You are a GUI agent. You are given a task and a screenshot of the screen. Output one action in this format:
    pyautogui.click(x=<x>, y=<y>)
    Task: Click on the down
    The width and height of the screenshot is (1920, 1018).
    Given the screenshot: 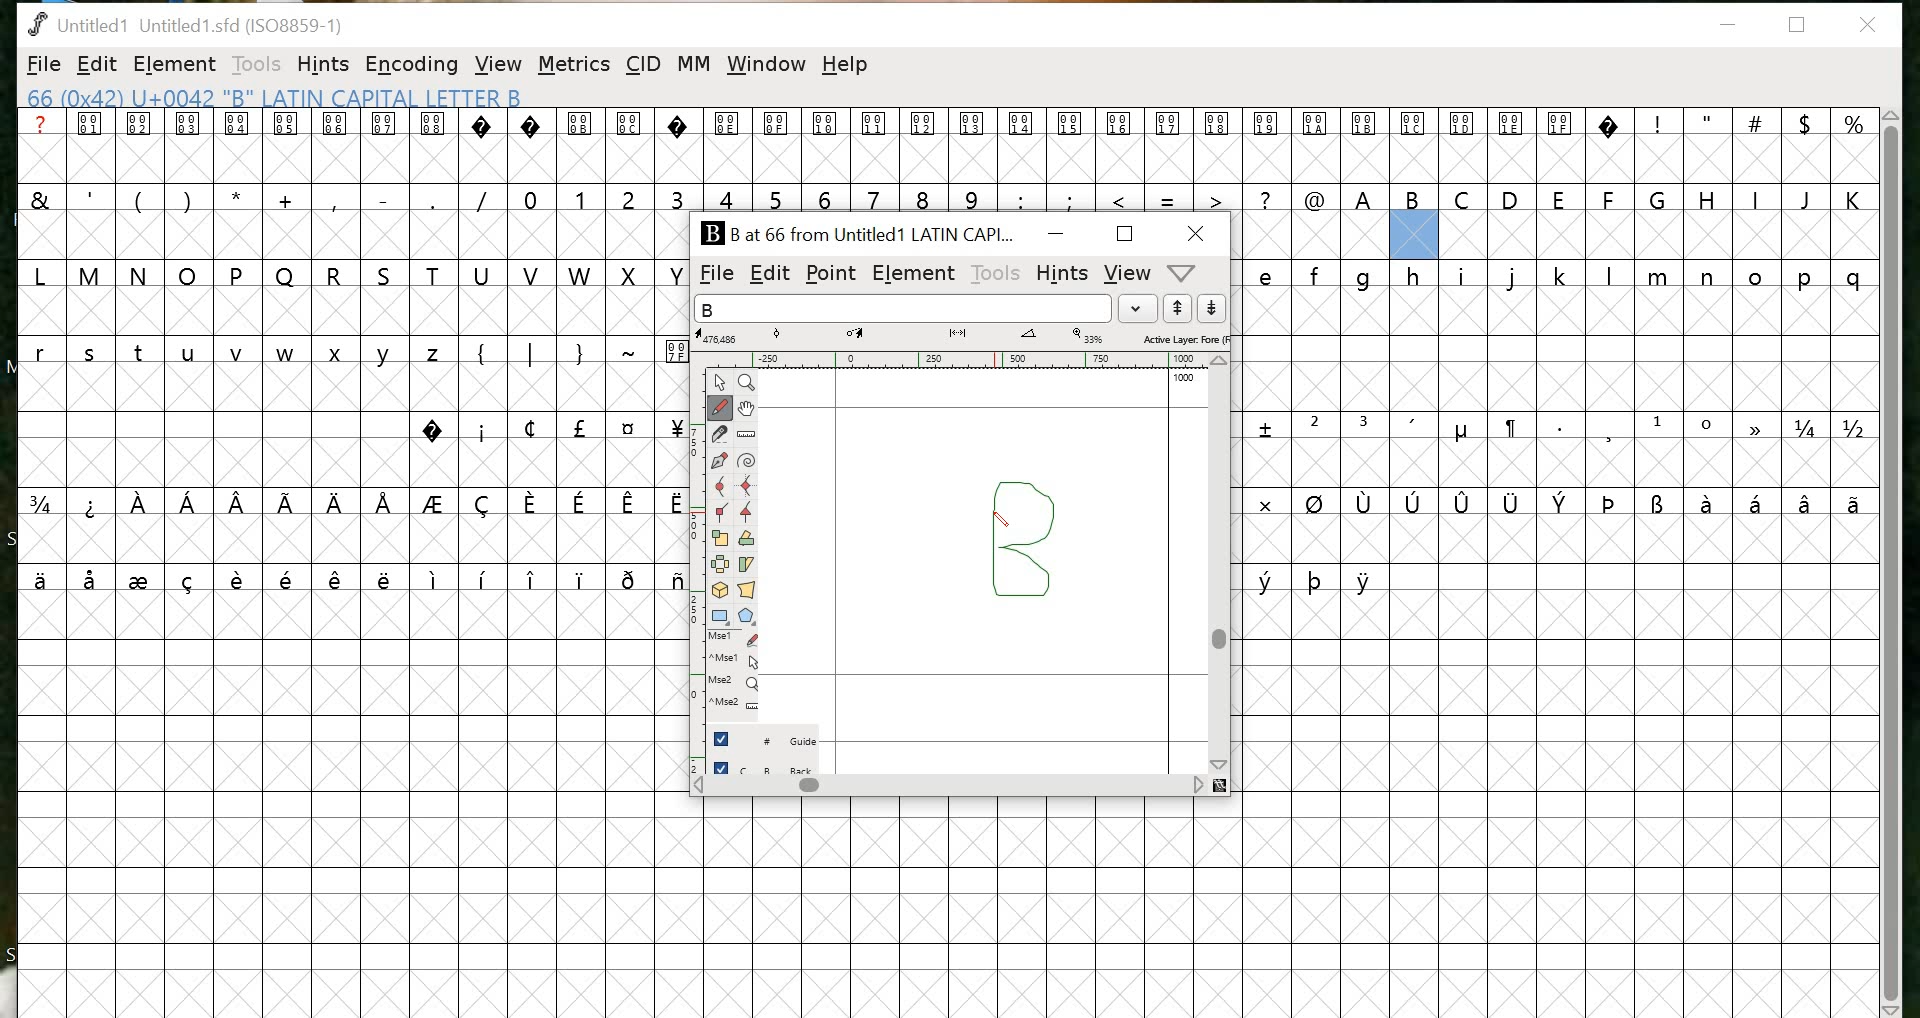 What is the action you would take?
    pyautogui.click(x=1215, y=309)
    